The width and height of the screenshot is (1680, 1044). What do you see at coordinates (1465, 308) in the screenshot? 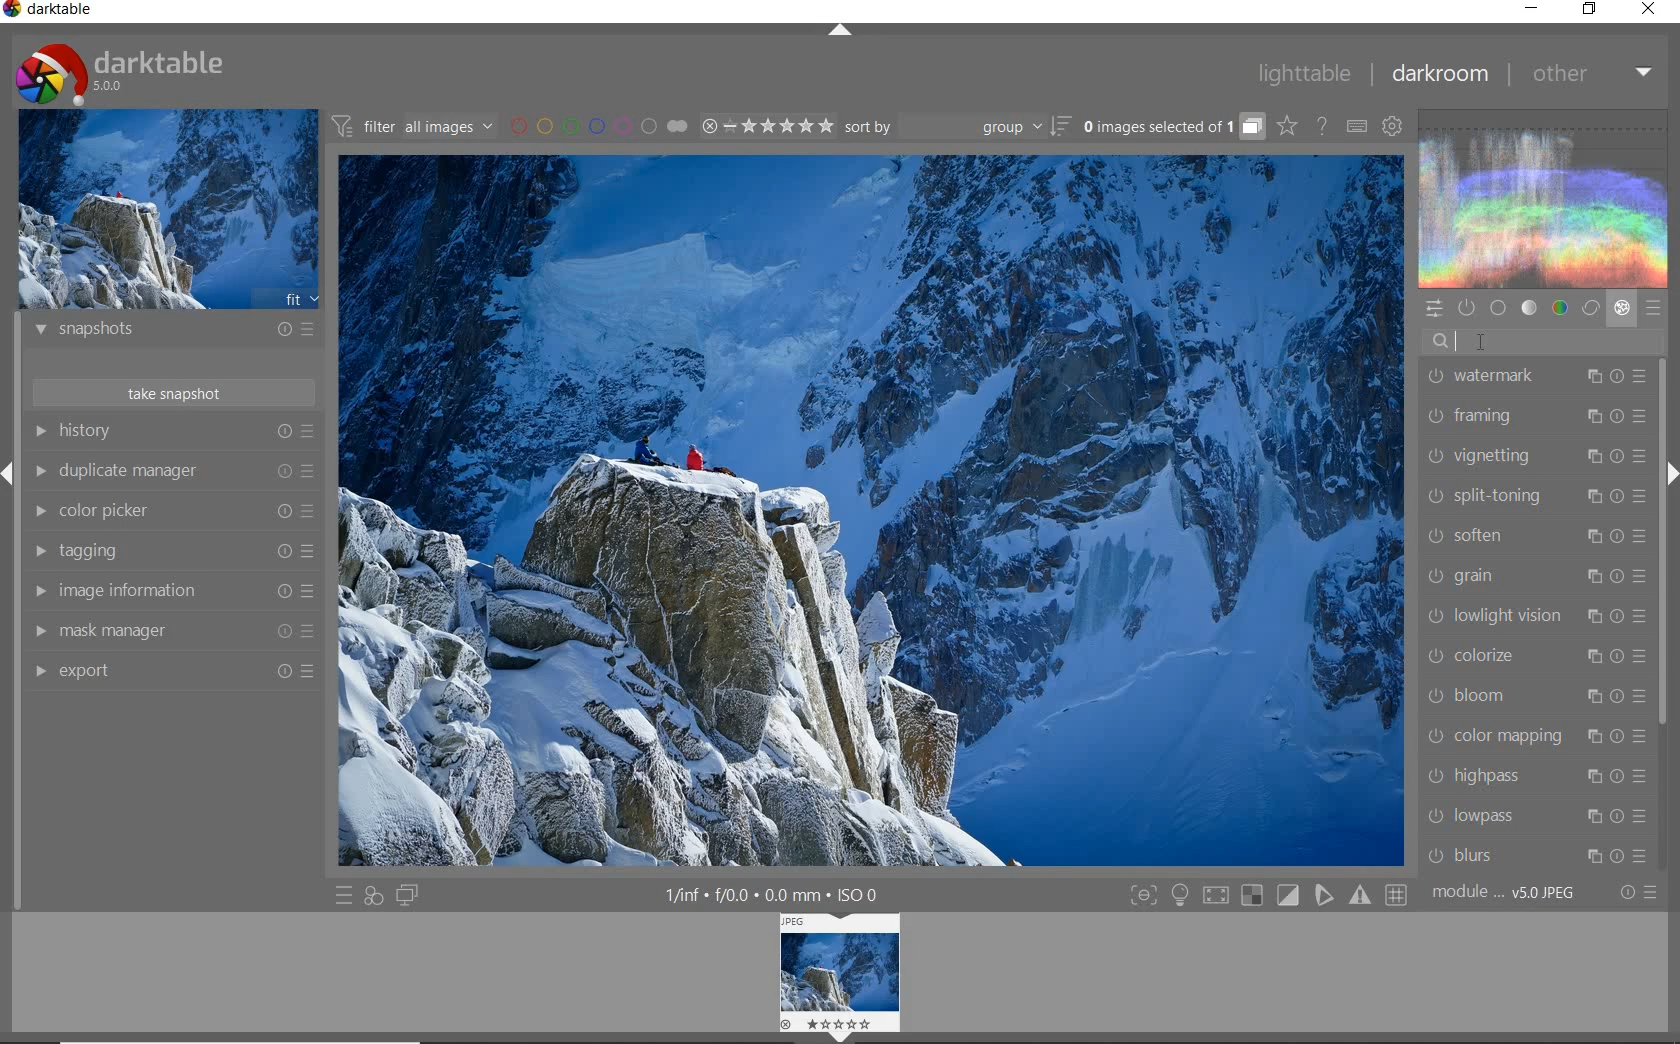
I see `show only active modules` at bounding box center [1465, 308].